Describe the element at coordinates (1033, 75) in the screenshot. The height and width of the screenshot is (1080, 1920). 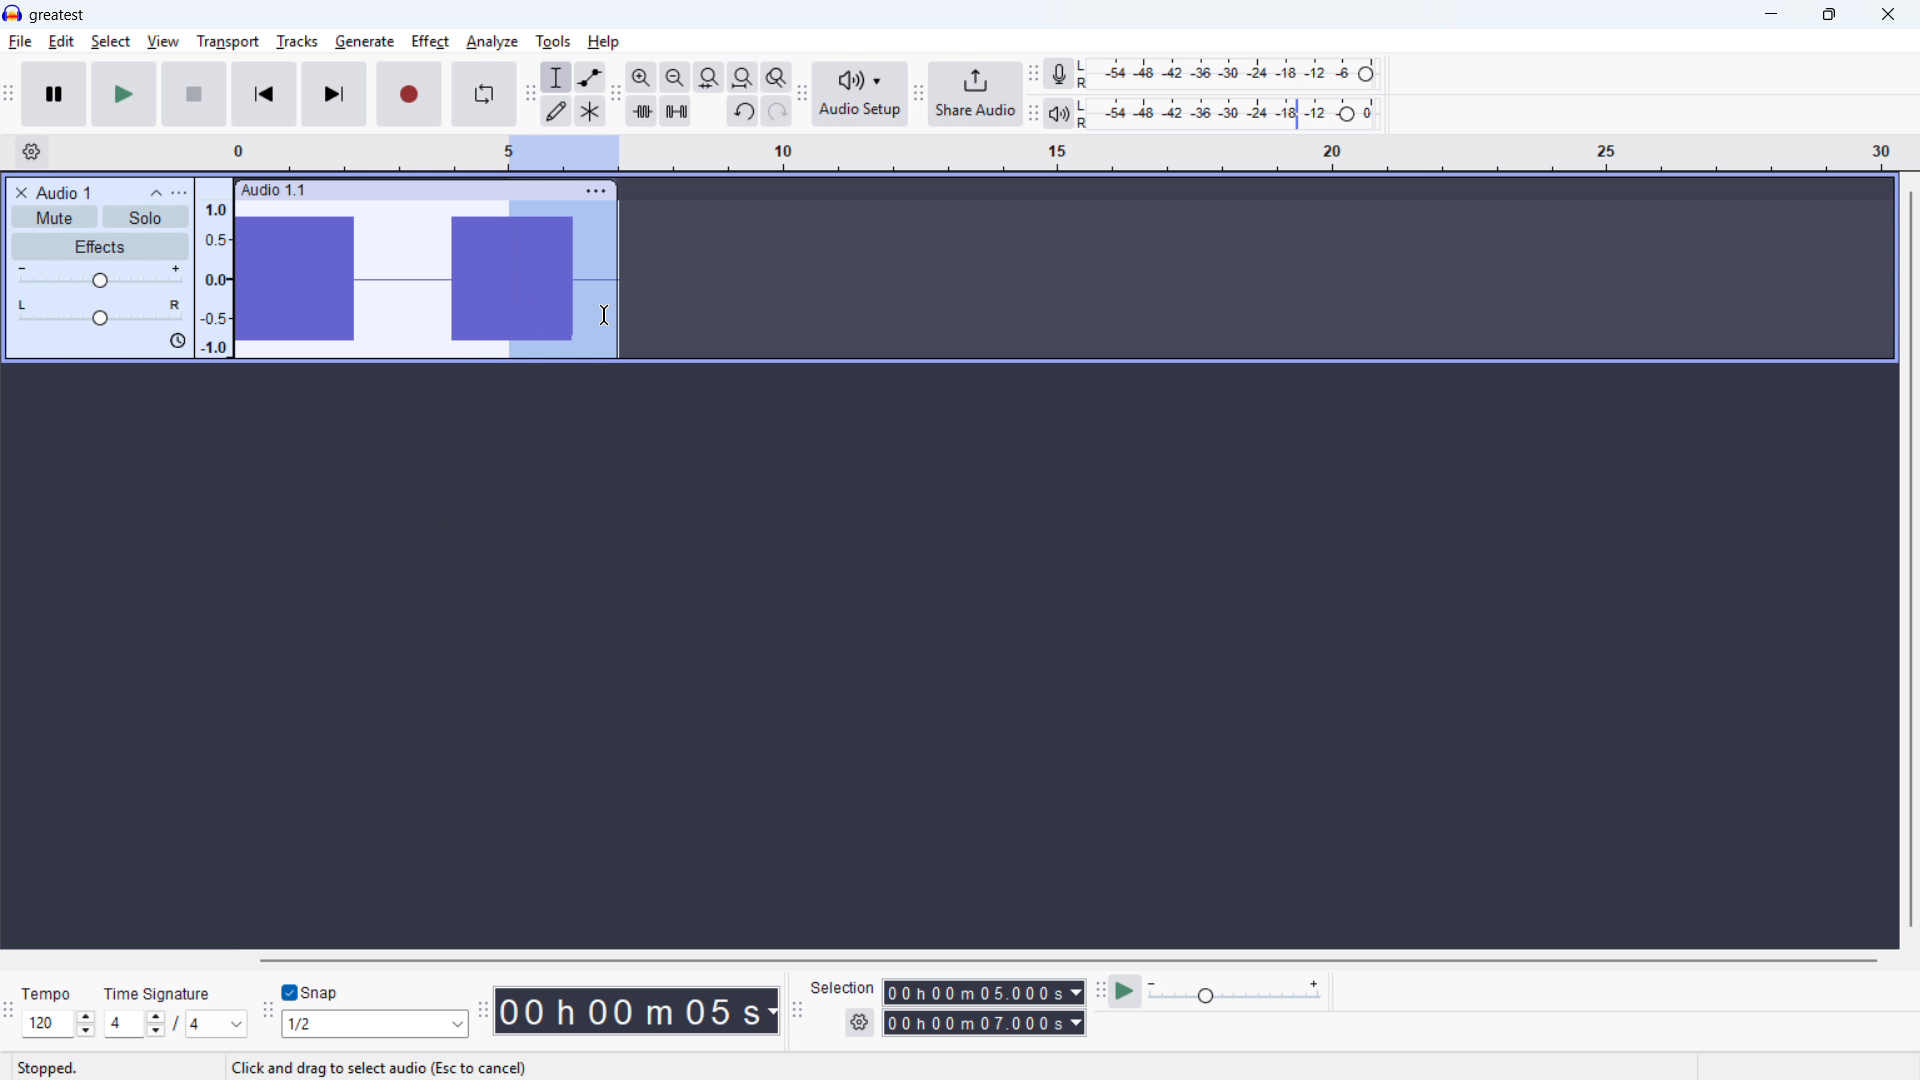
I see `Recording metre toolbar ` at that location.